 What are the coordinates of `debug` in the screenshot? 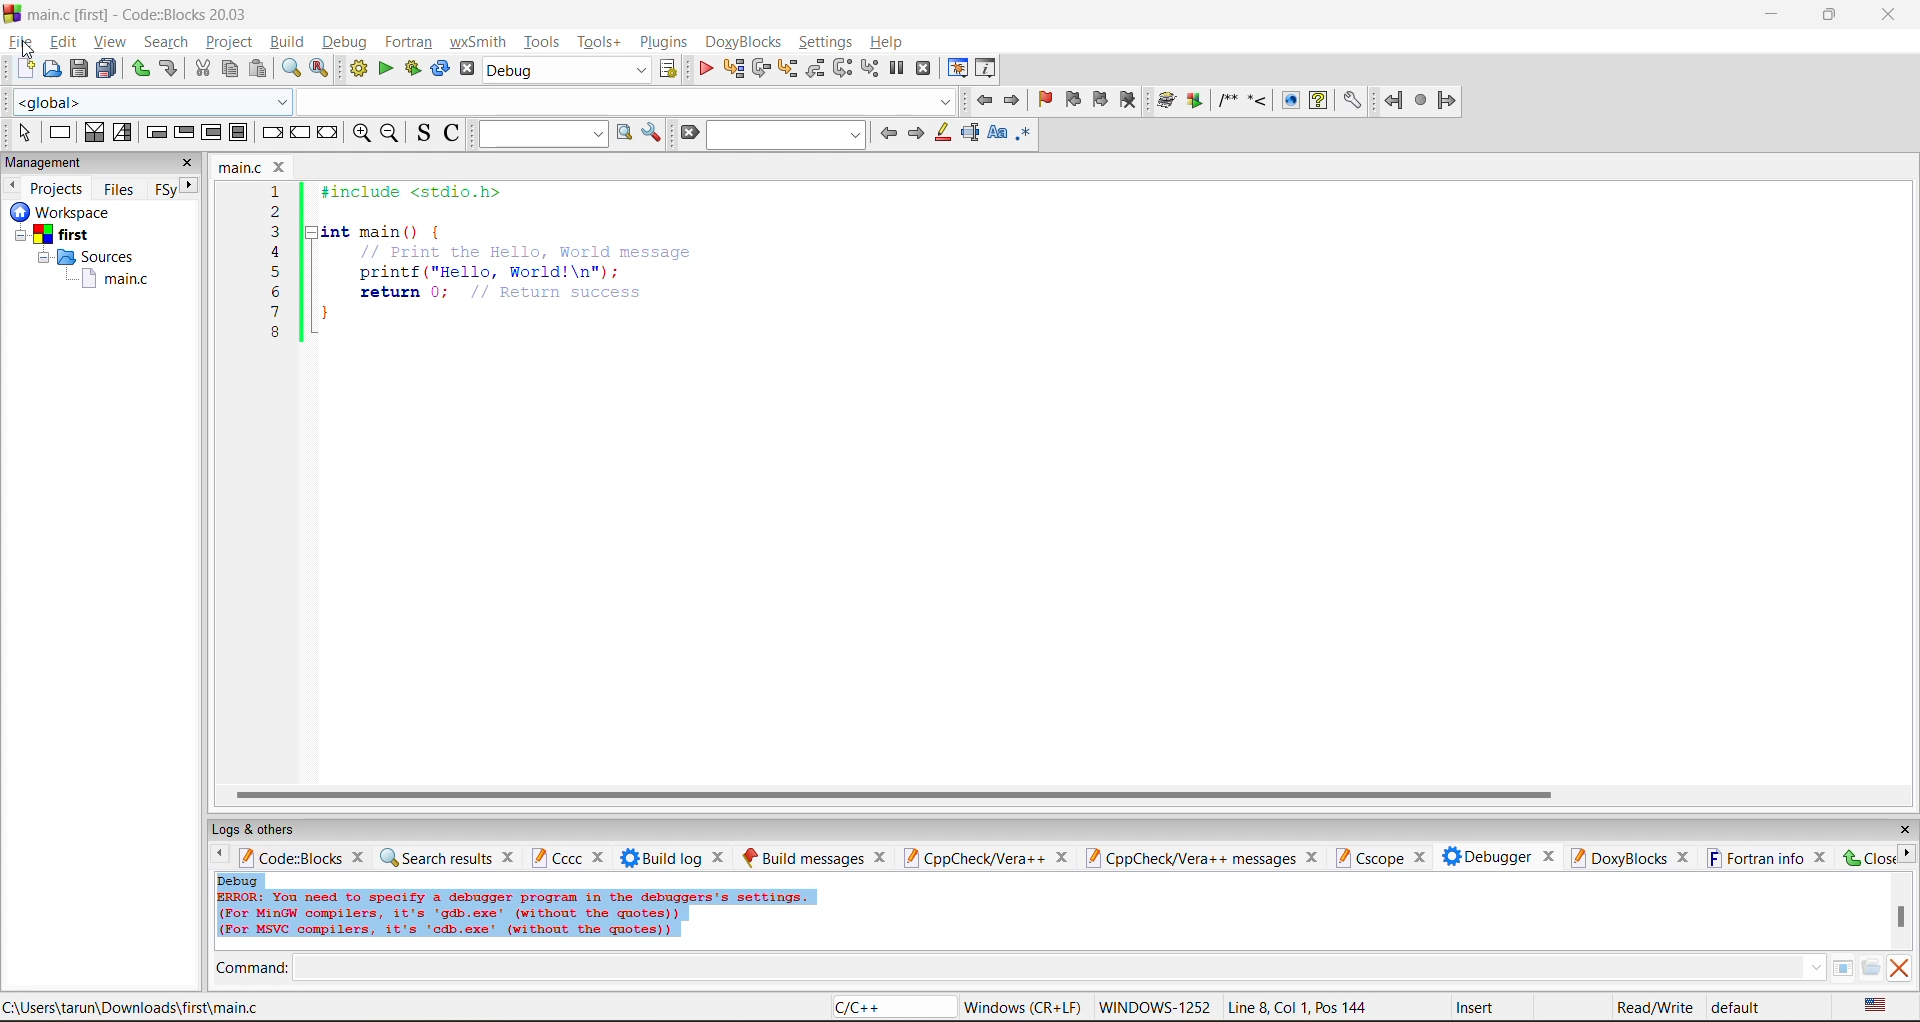 It's located at (239, 880).